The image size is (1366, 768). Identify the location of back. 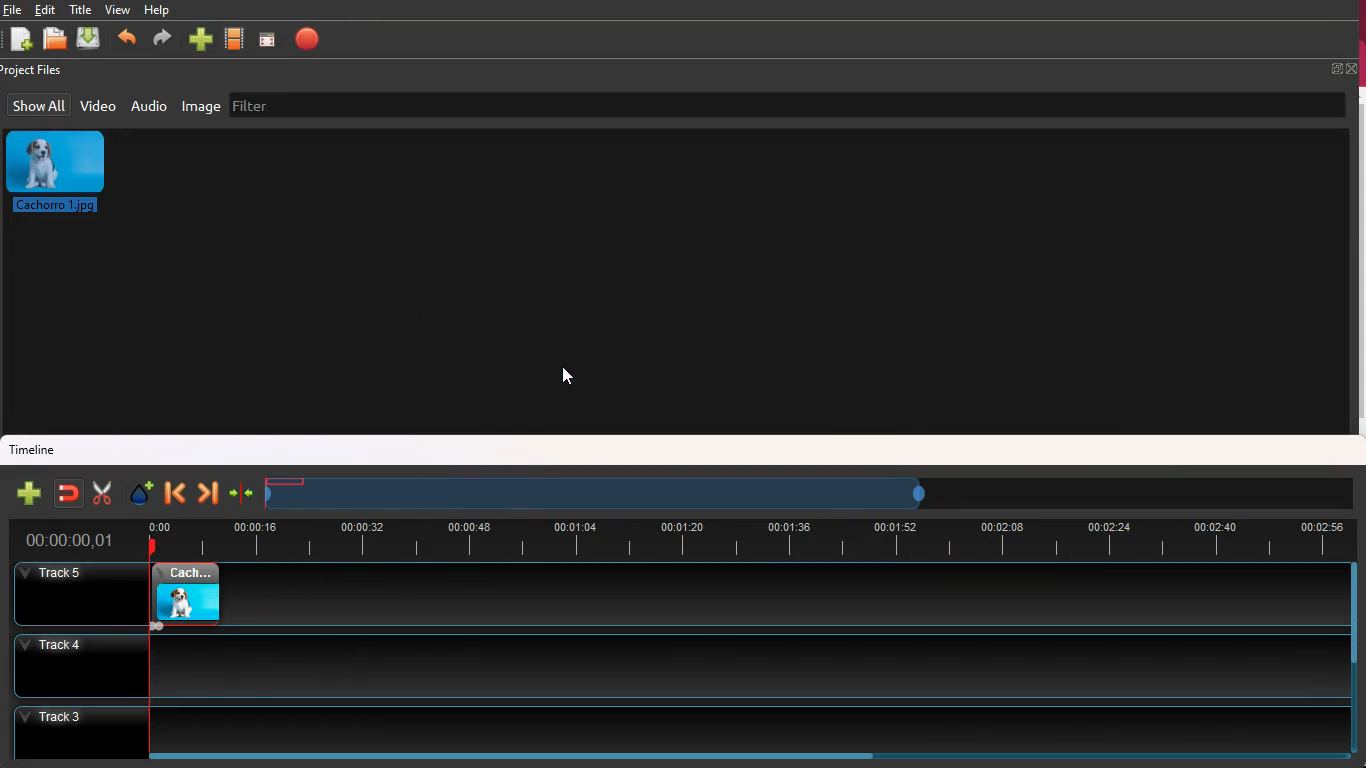
(129, 38).